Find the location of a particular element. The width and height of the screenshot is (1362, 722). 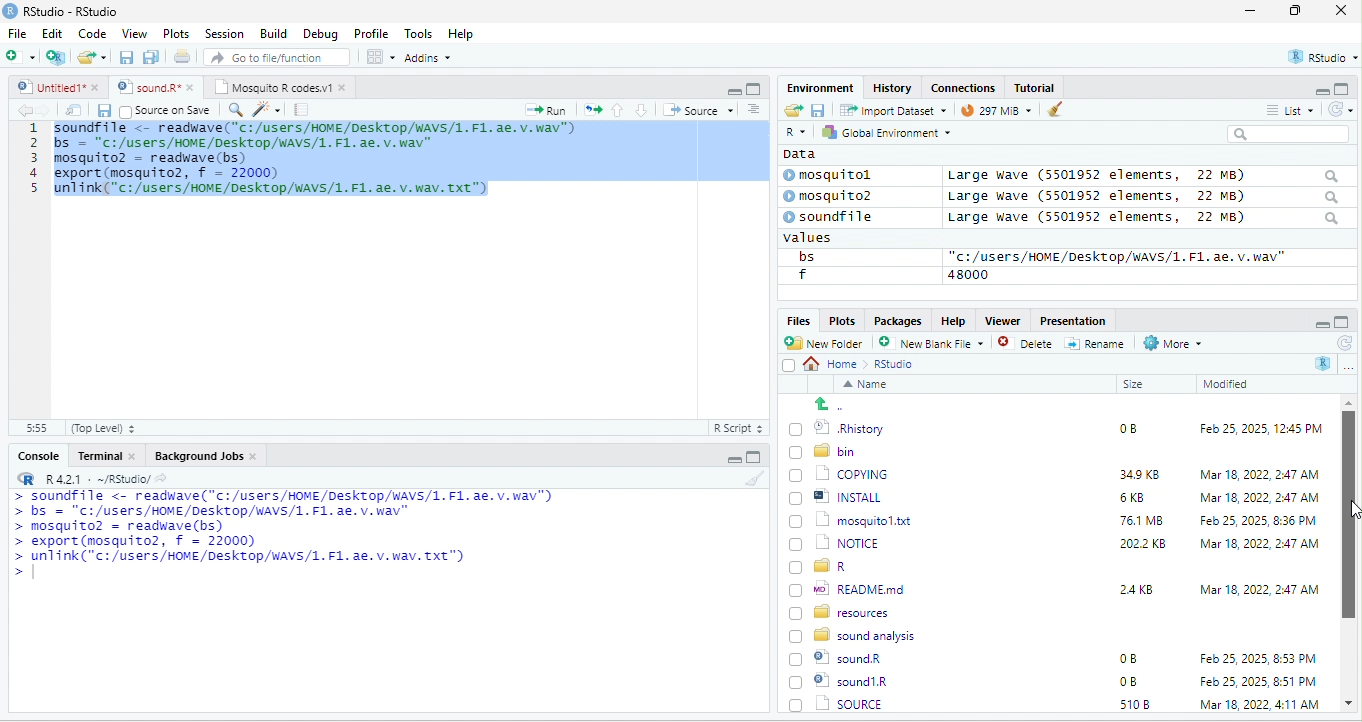

Session is located at coordinates (225, 32).